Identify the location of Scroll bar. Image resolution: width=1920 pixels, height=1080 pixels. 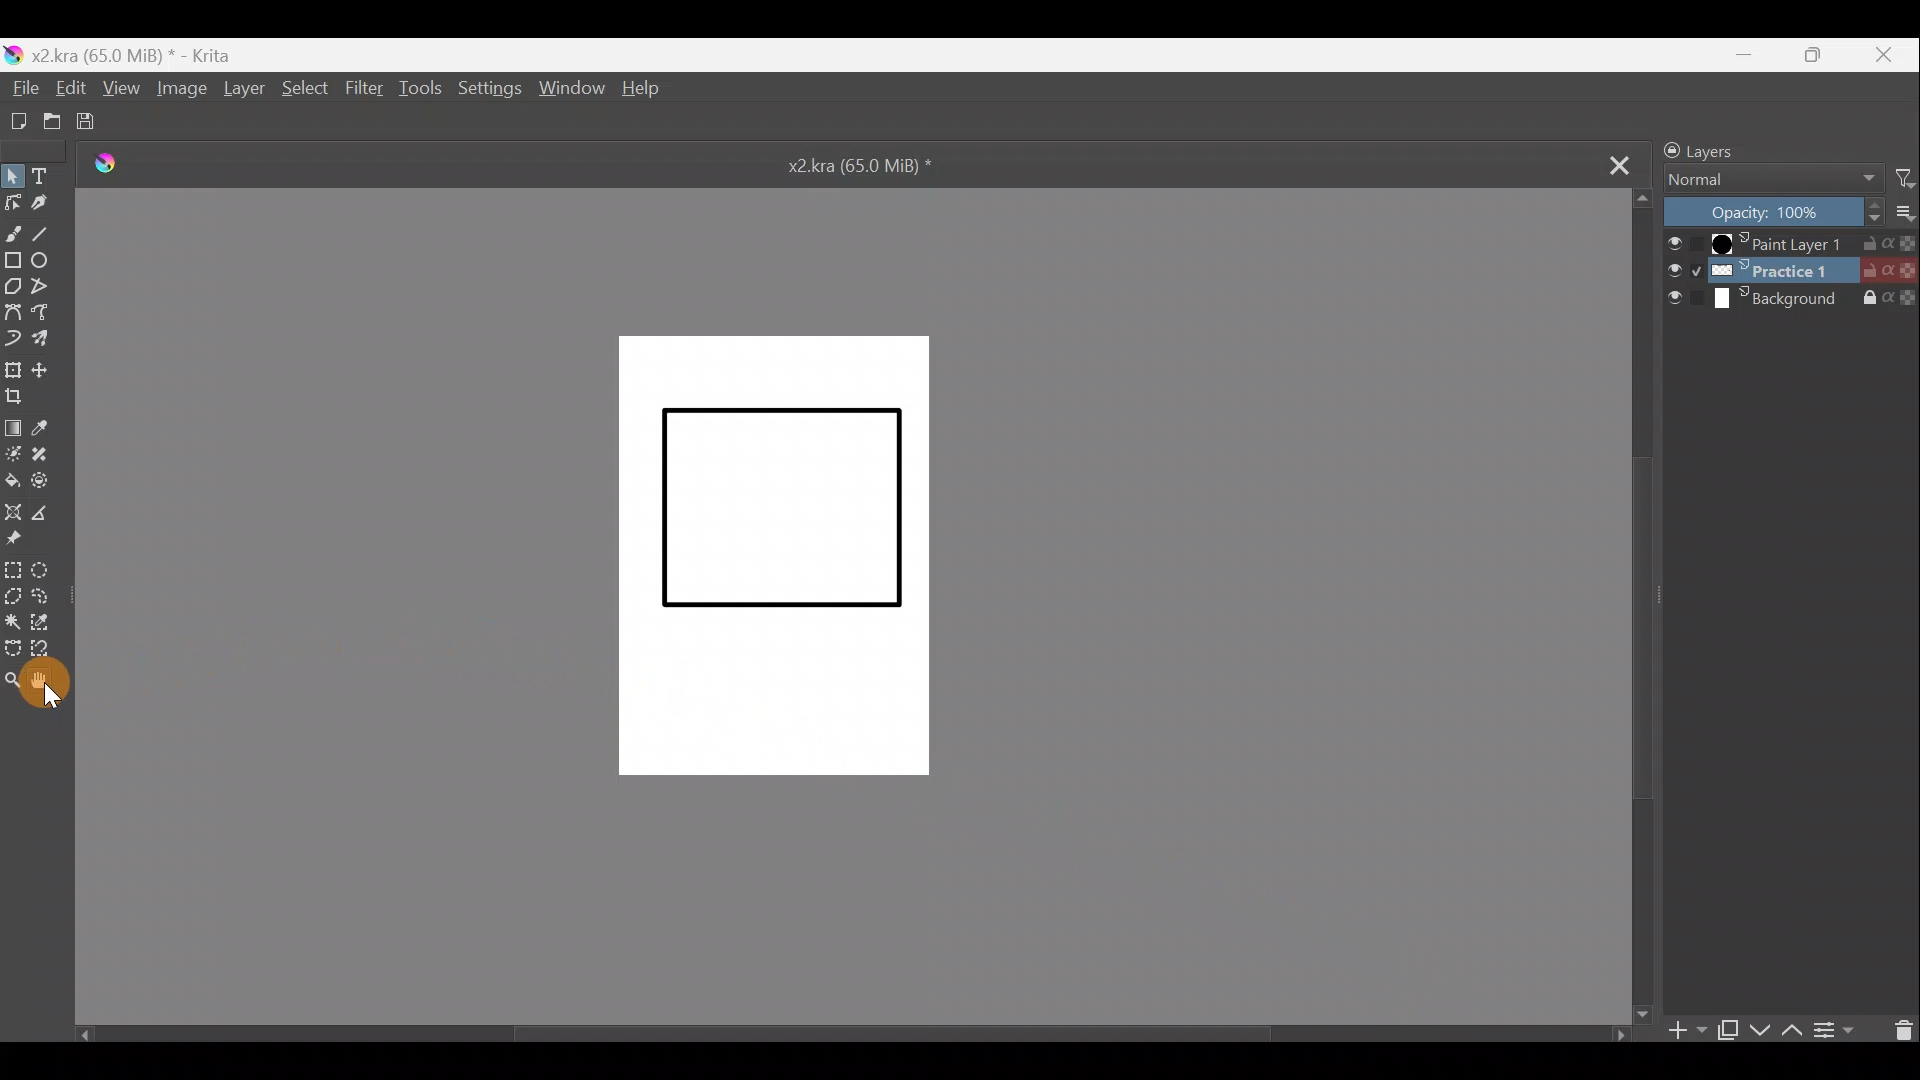
(849, 1038).